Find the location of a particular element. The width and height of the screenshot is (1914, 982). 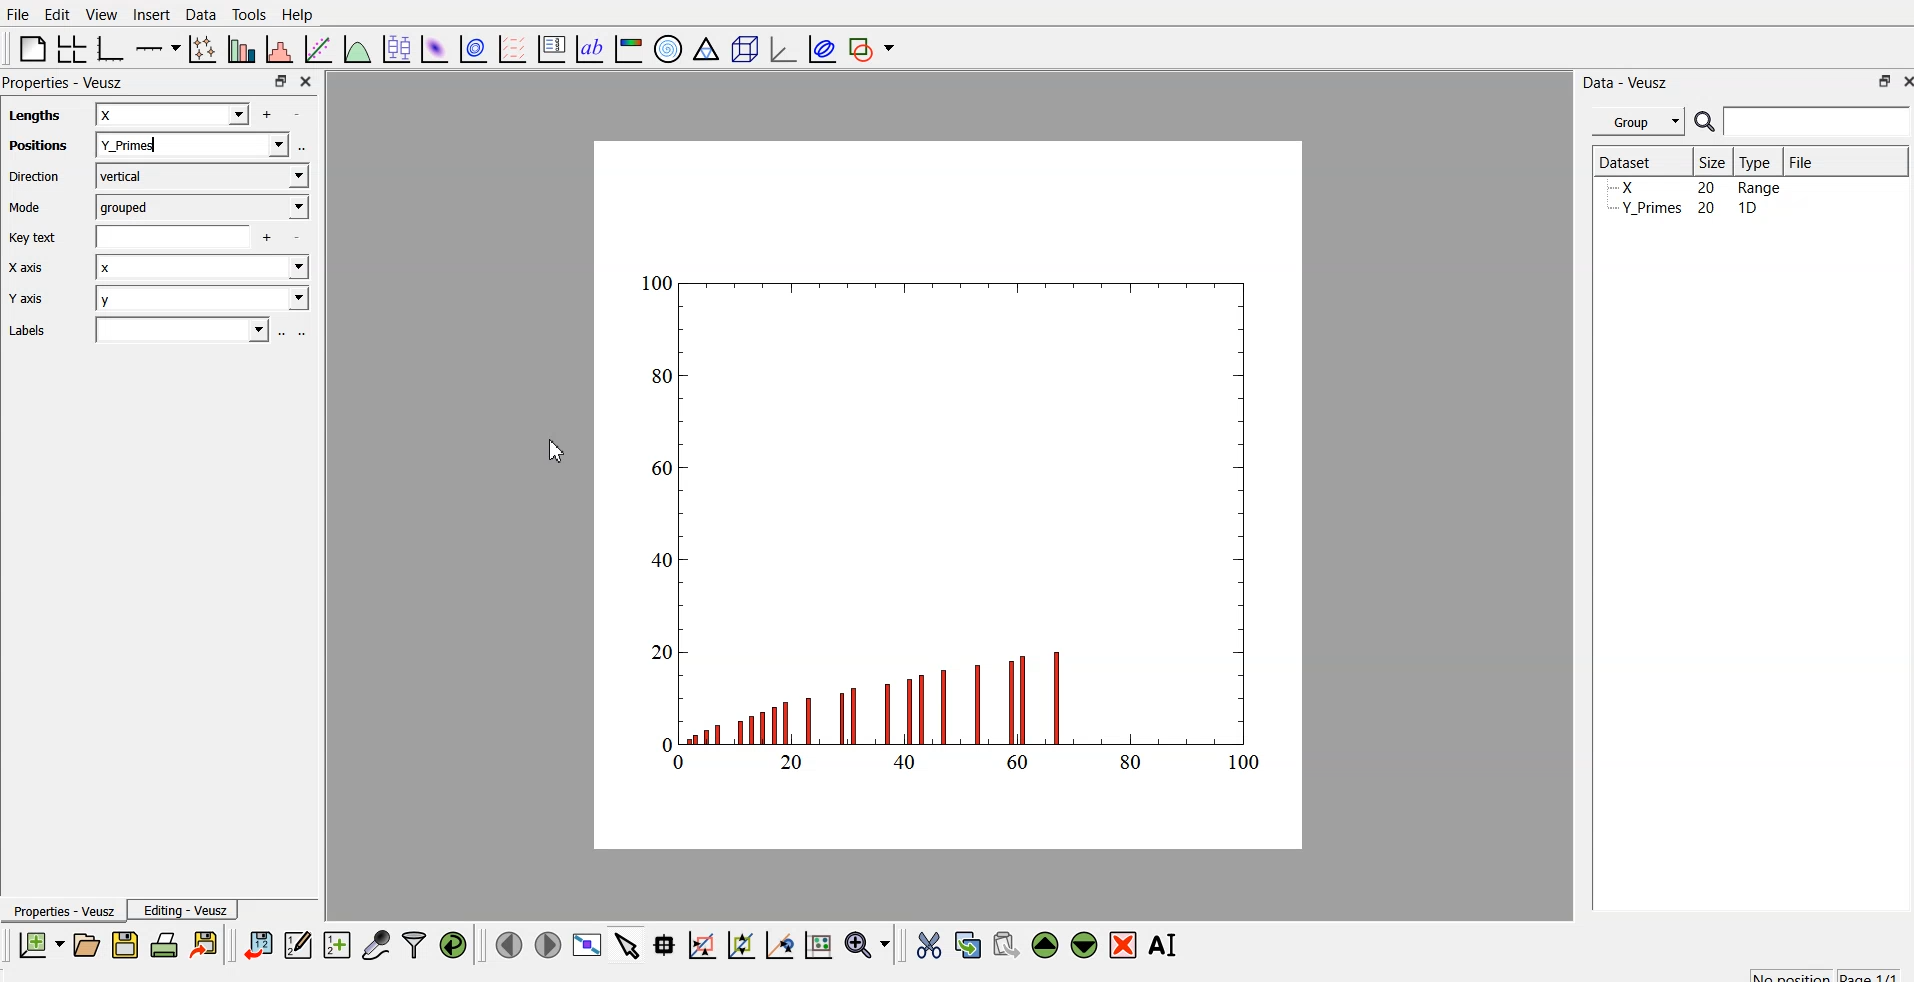

fit function to data is located at coordinates (315, 47).